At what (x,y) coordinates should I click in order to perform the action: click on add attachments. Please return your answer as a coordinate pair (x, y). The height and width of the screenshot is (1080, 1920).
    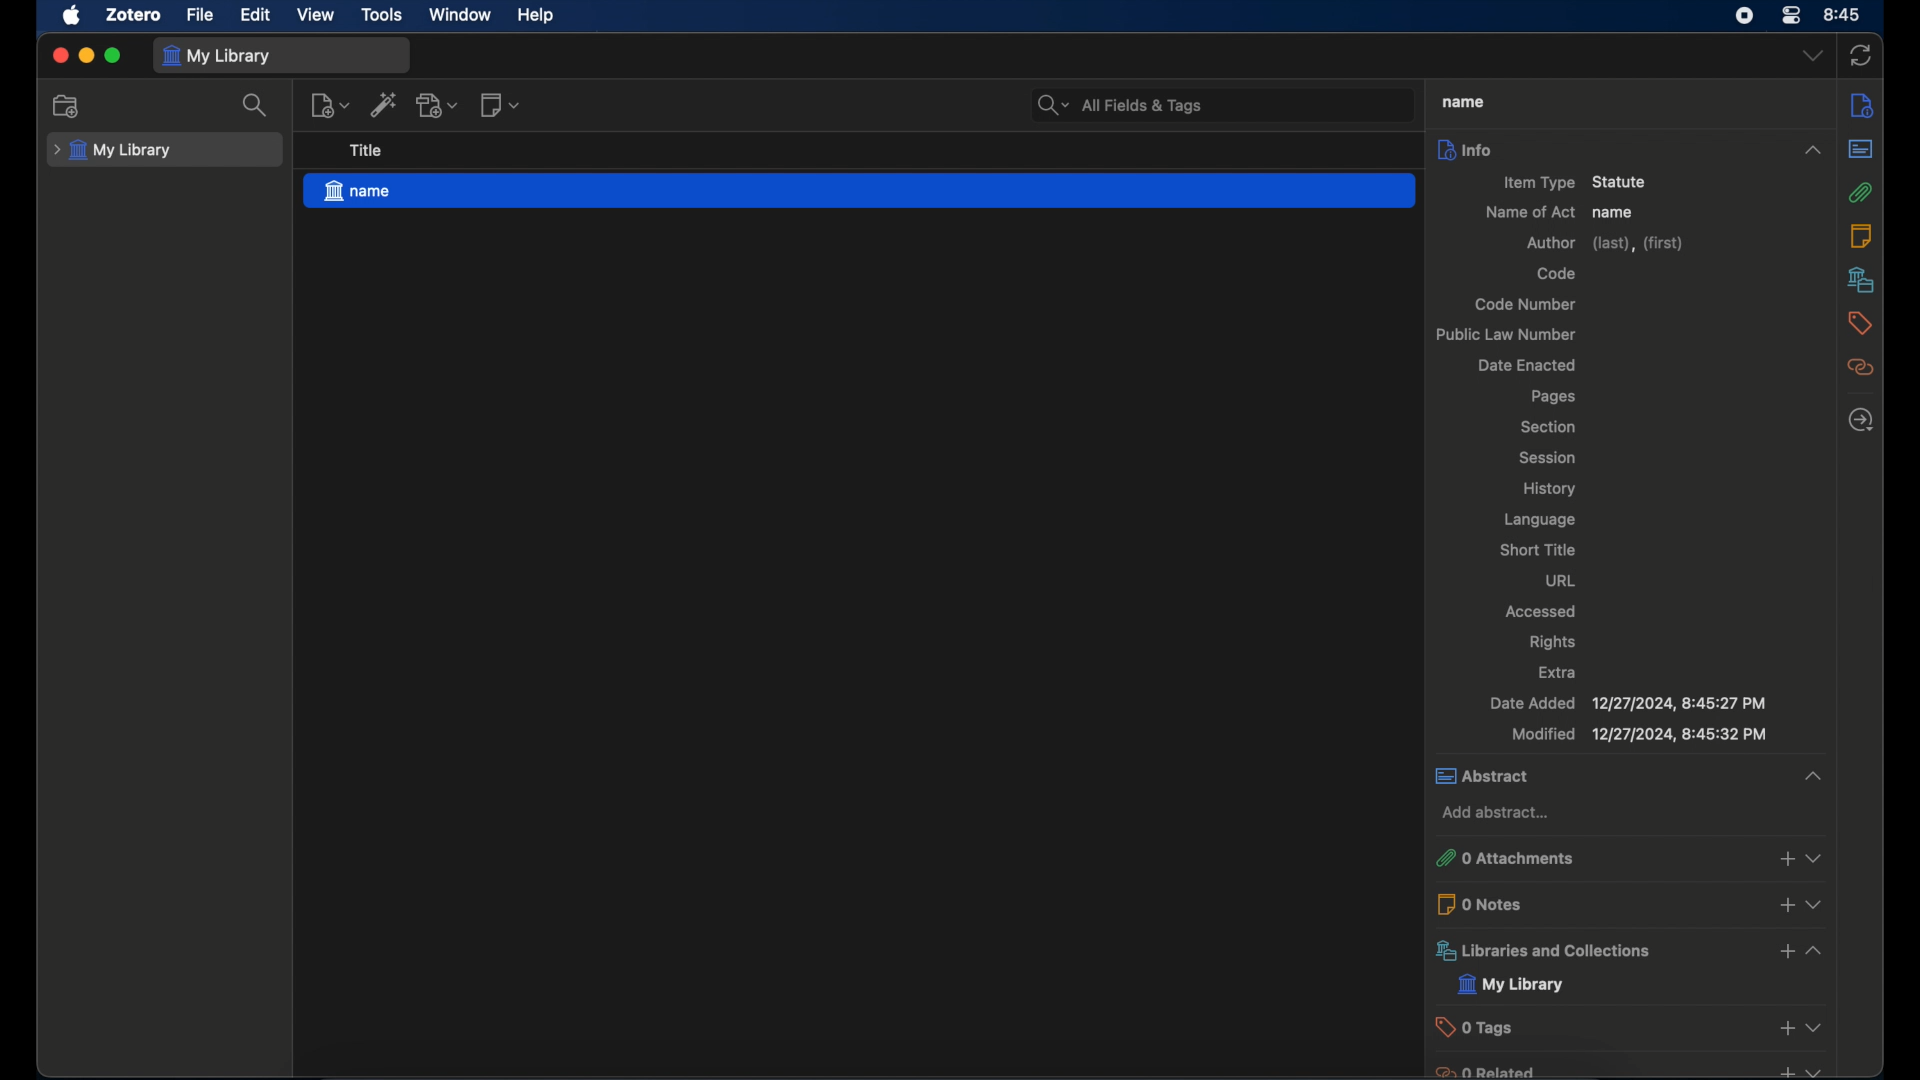
    Looking at the image, I should click on (1784, 859).